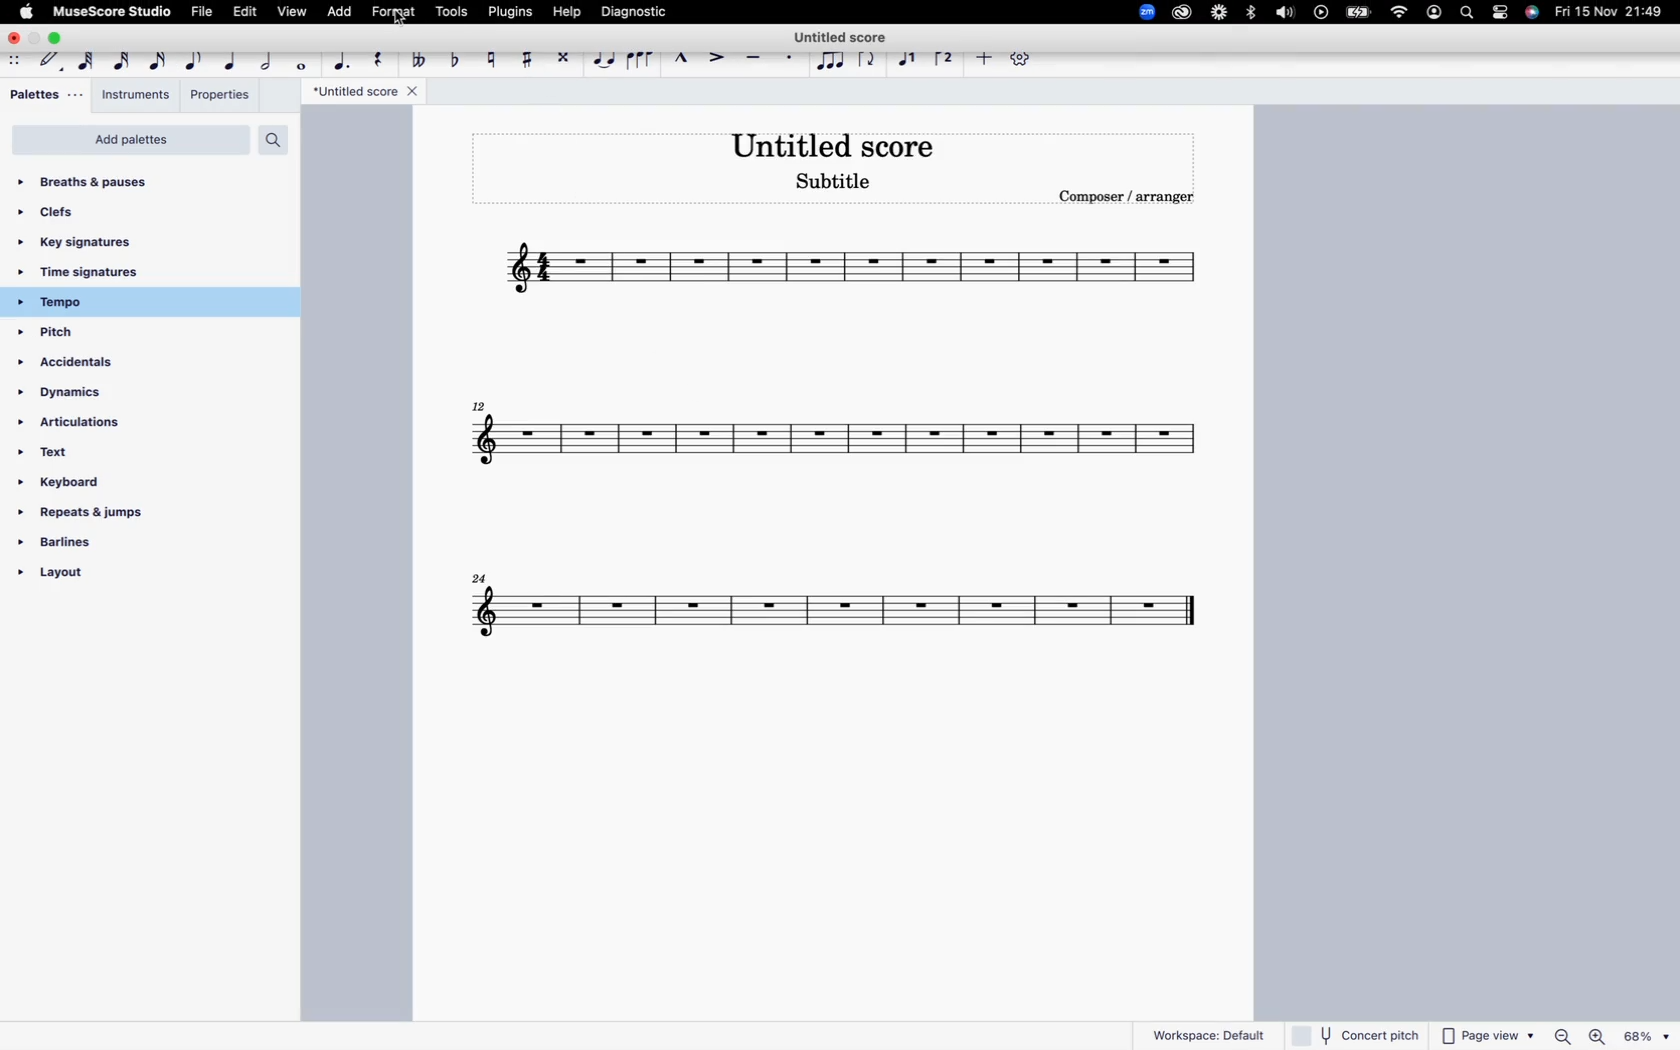 The height and width of the screenshot is (1050, 1680). Describe the element at coordinates (231, 60) in the screenshot. I see `quarter note` at that location.